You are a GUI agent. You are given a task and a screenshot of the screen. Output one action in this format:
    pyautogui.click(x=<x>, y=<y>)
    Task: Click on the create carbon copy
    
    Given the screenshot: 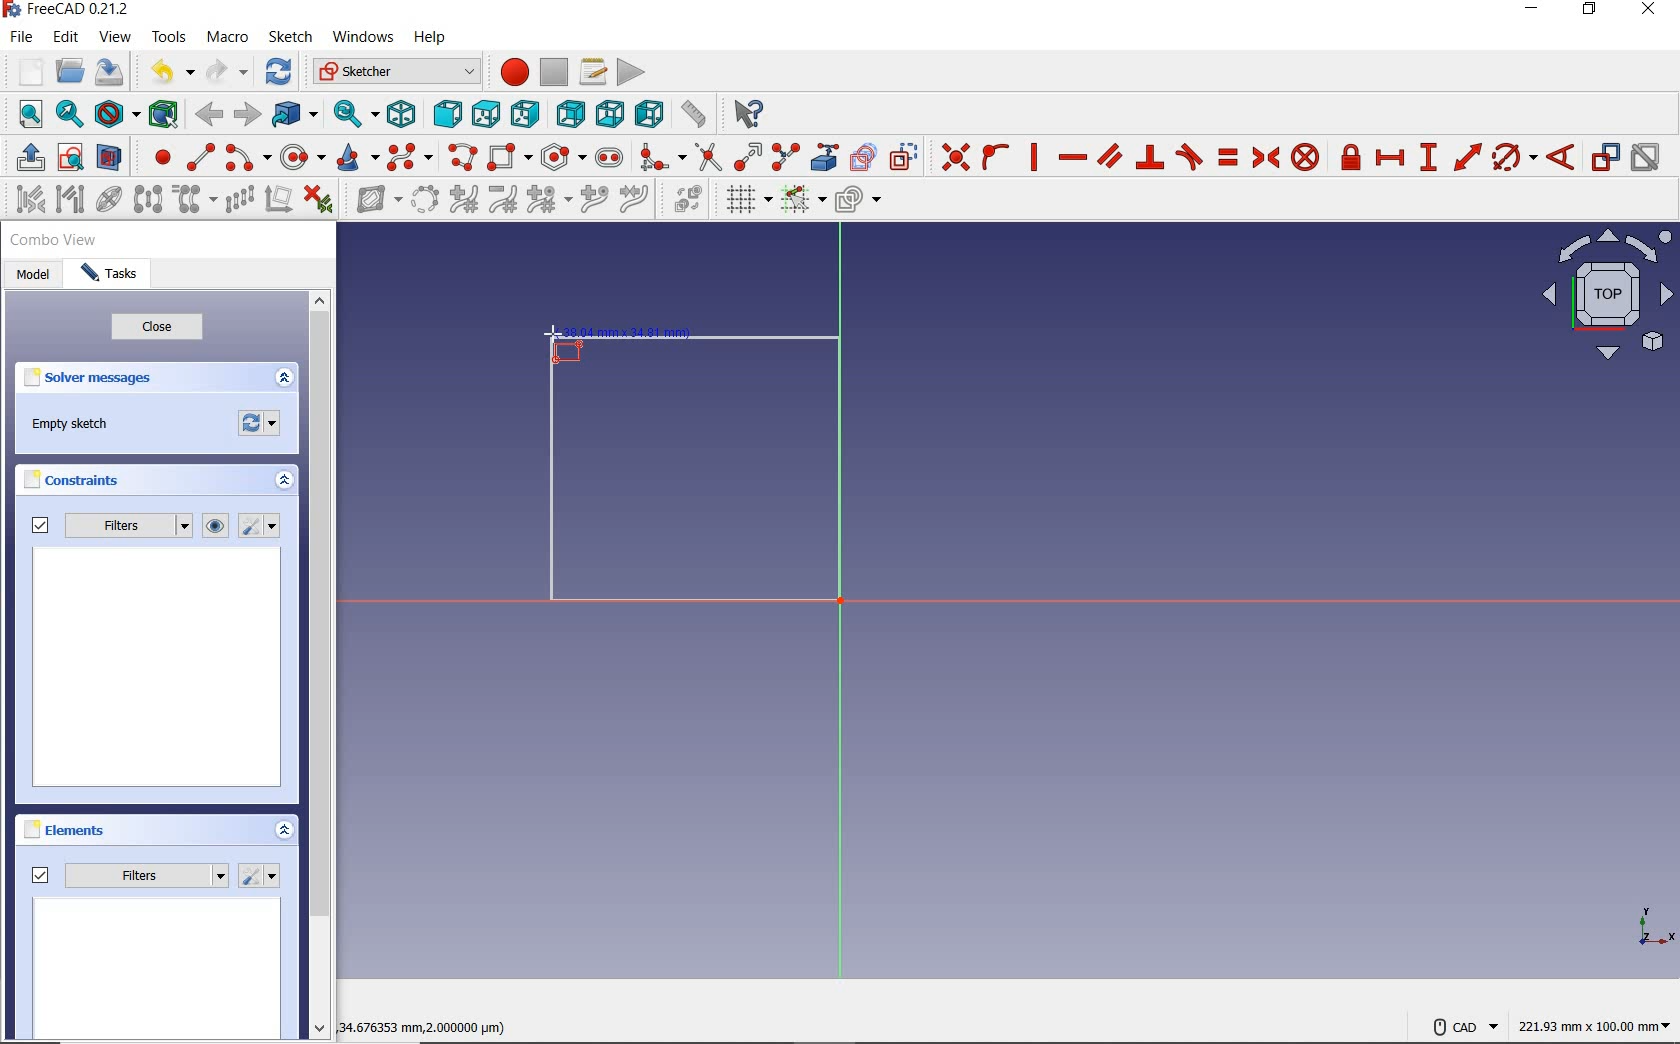 What is the action you would take?
    pyautogui.click(x=864, y=157)
    